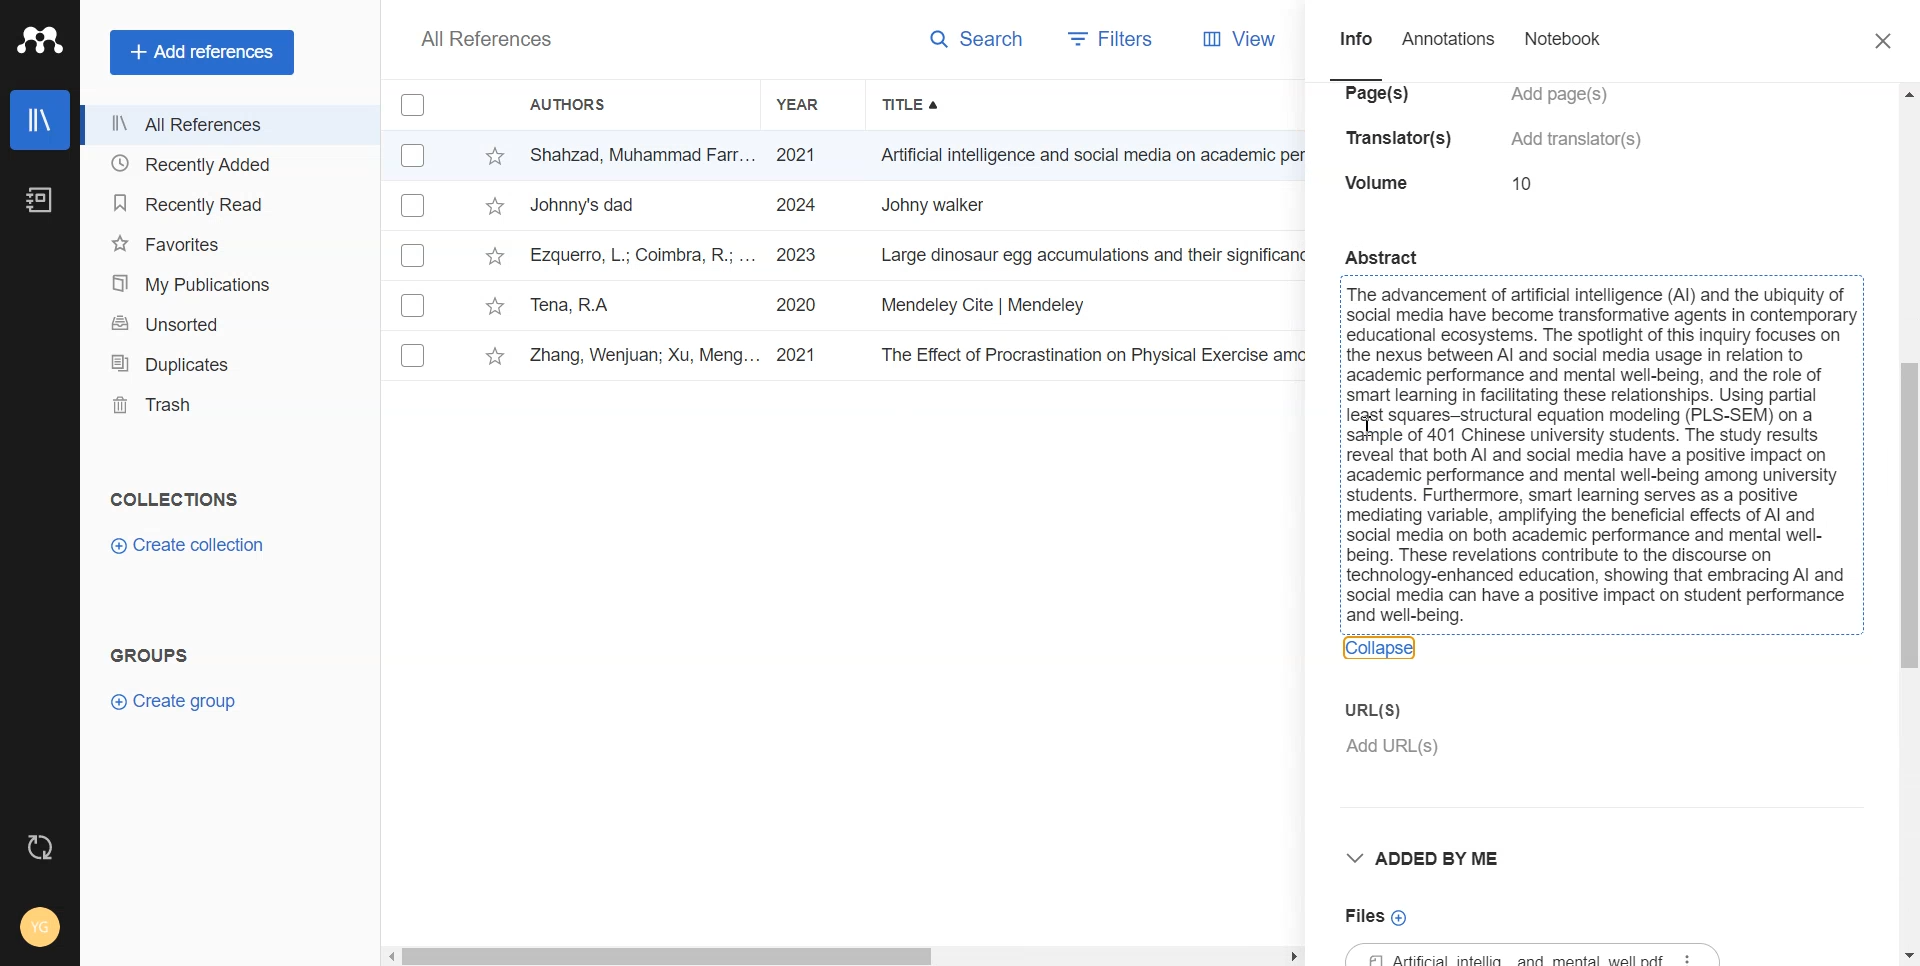 The width and height of the screenshot is (1920, 966). Describe the element at coordinates (580, 106) in the screenshot. I see `Authors` at that location.